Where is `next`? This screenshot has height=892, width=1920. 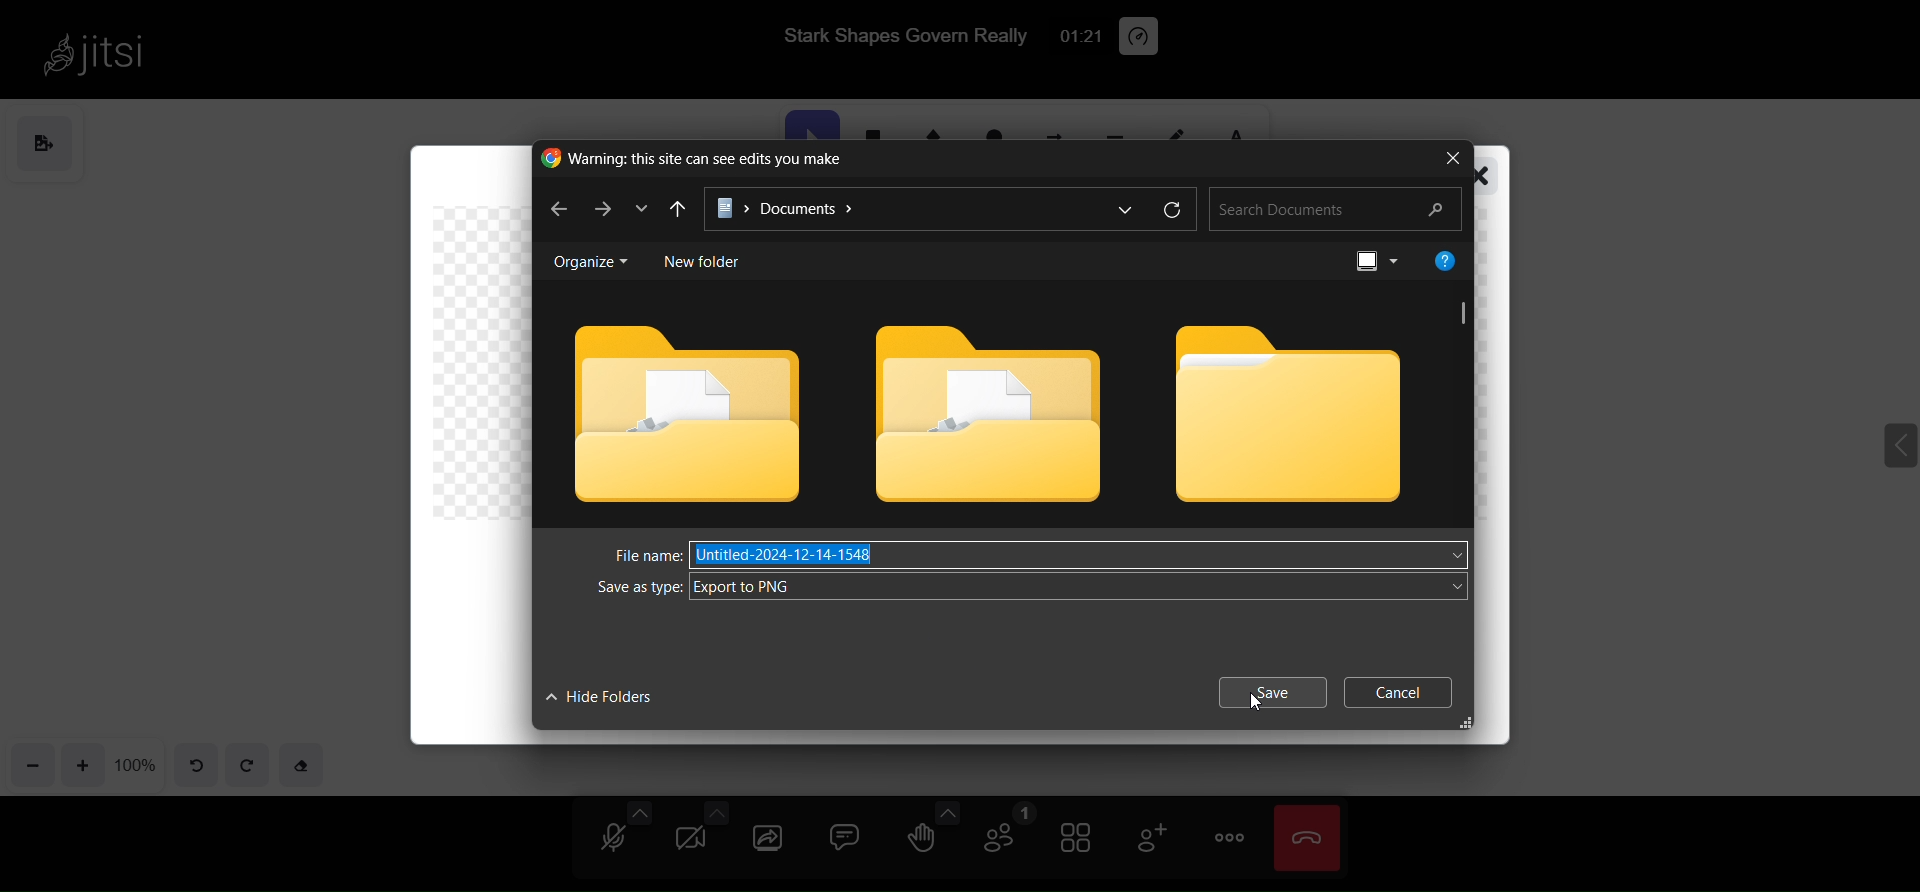 next is located at coordinates (602, 210).